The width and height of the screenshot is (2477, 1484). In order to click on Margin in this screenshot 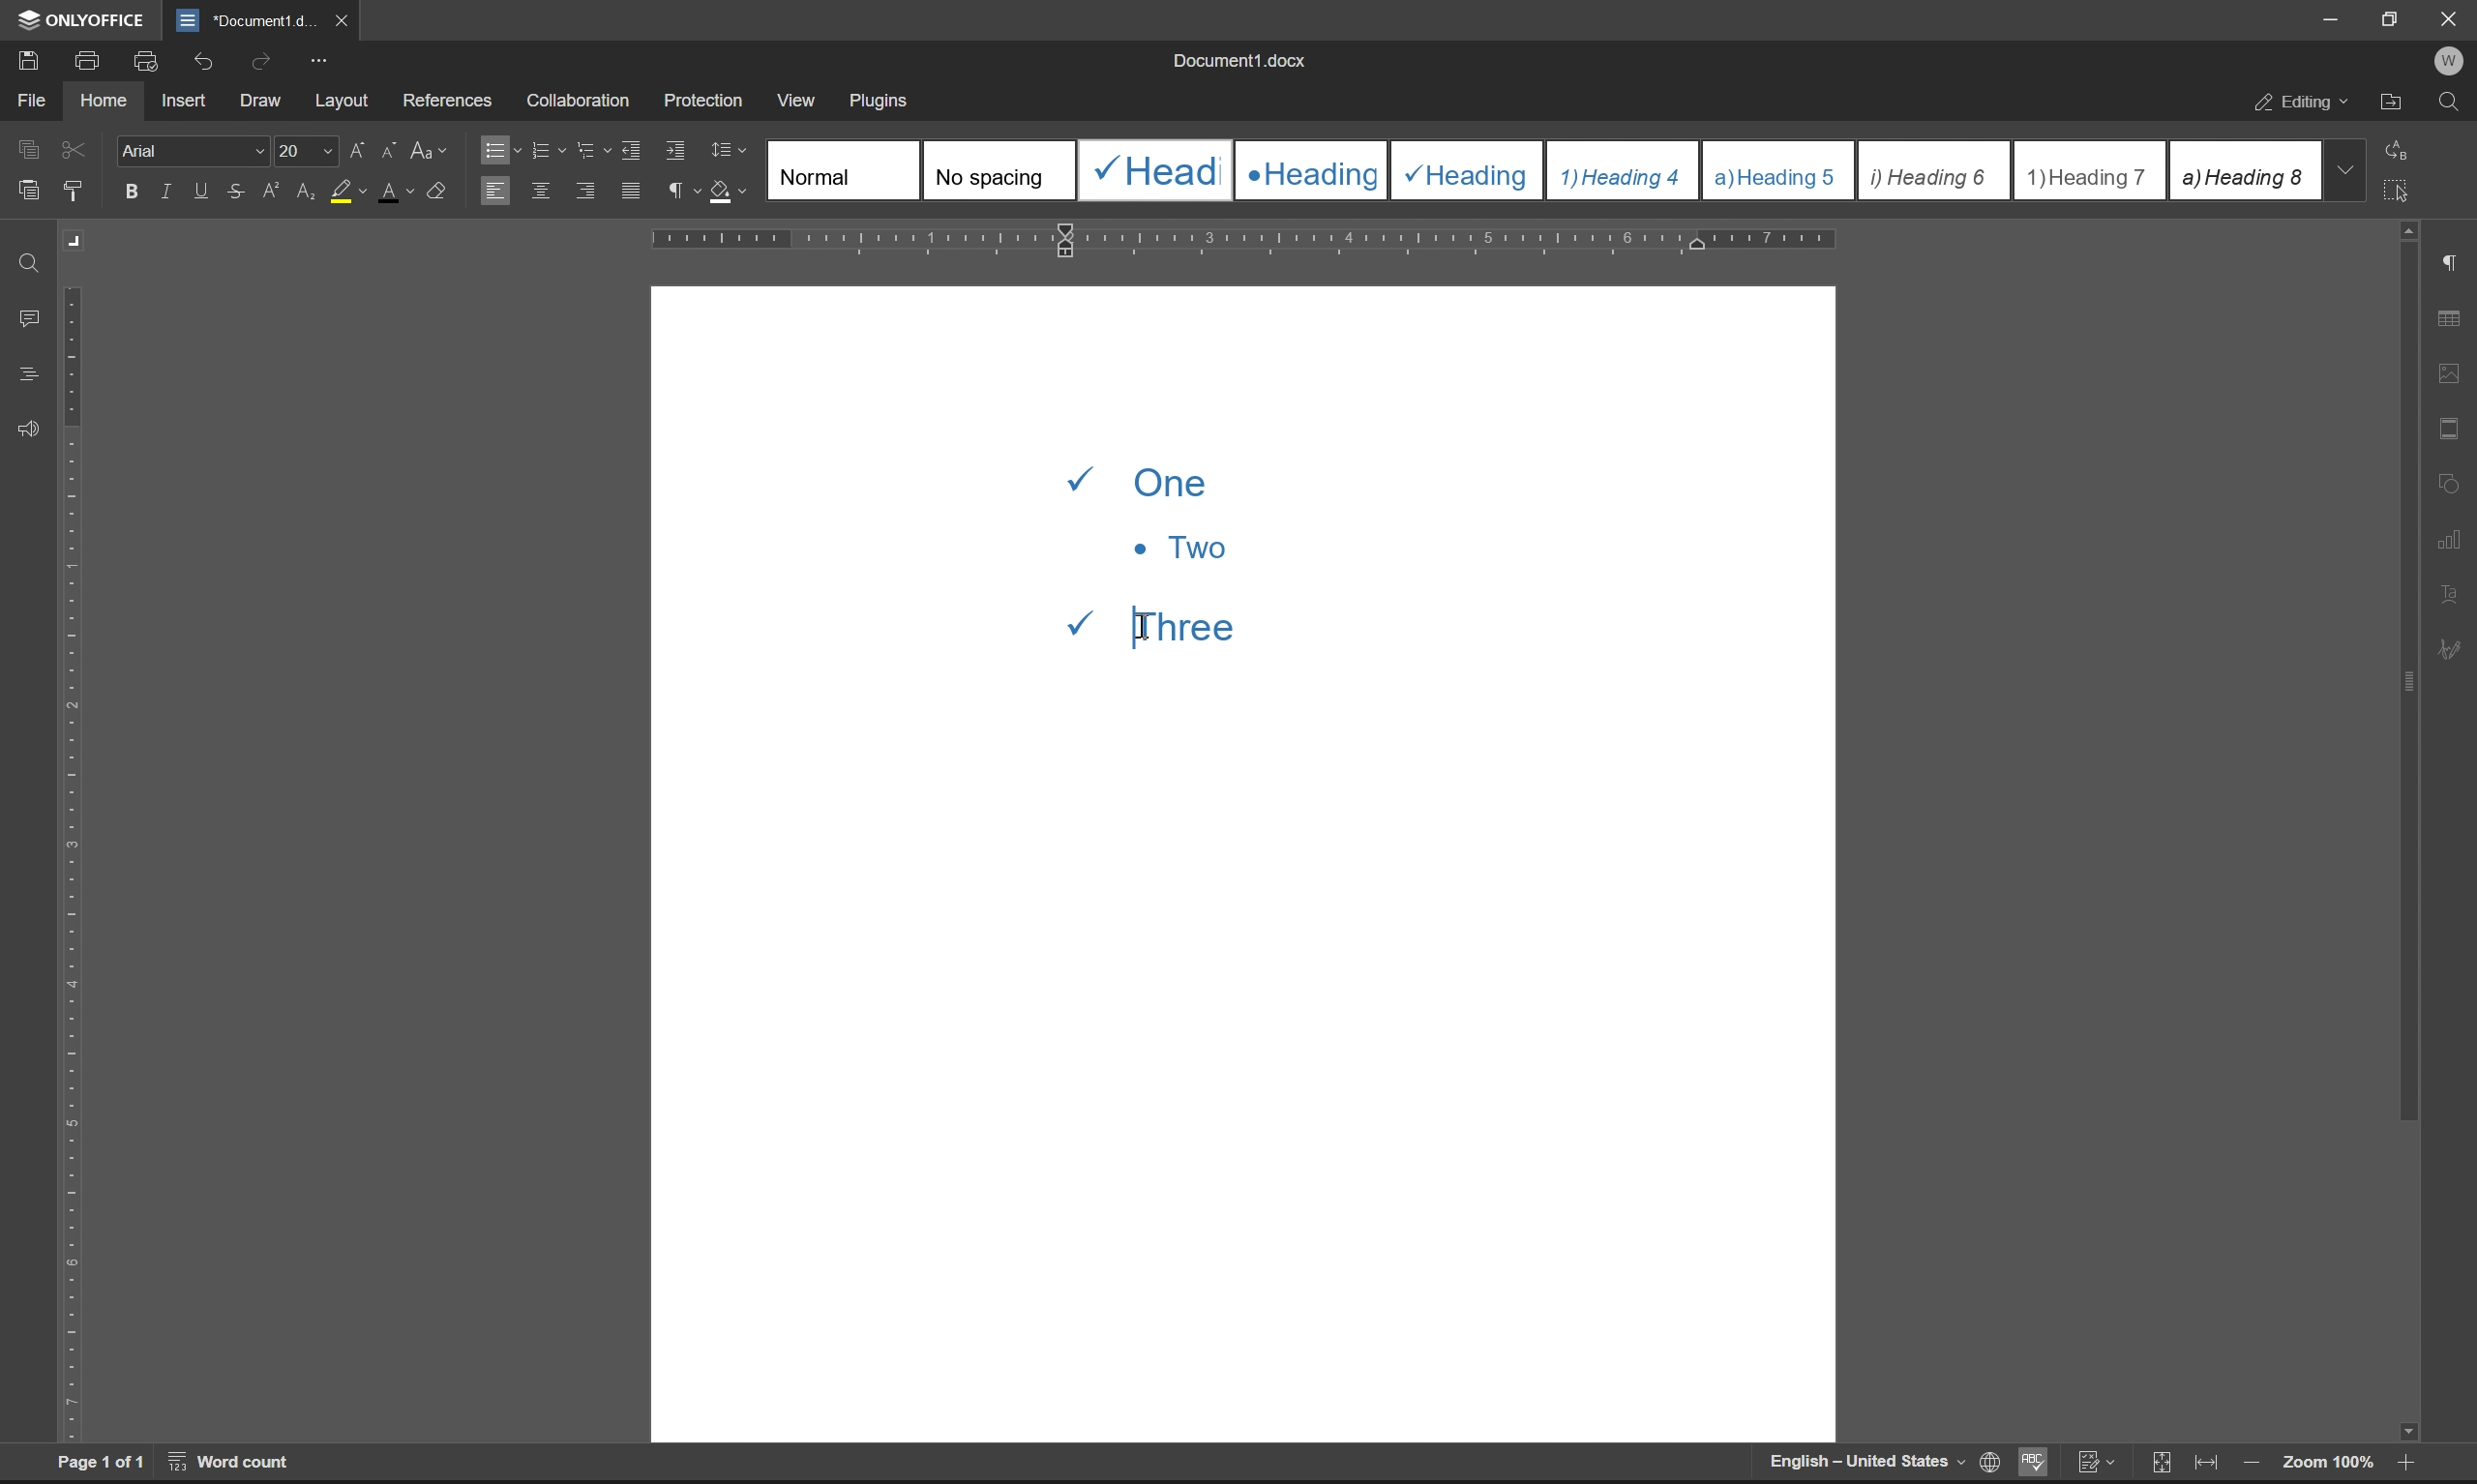, I will do `click(77, 241)`.